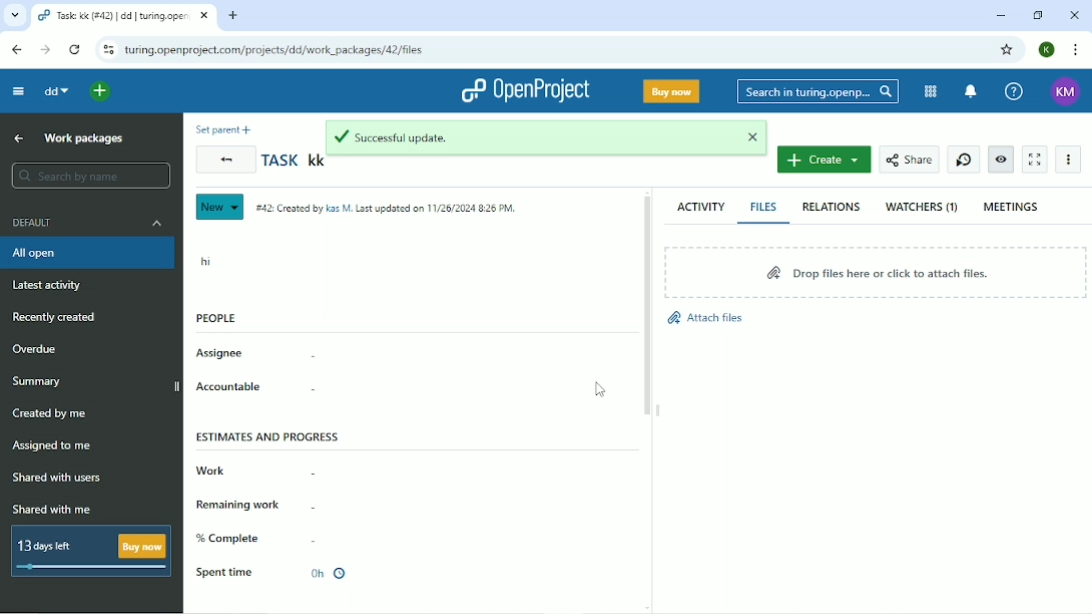 The image size is (1092, 614). I want to click on Default, so click(89, 223).